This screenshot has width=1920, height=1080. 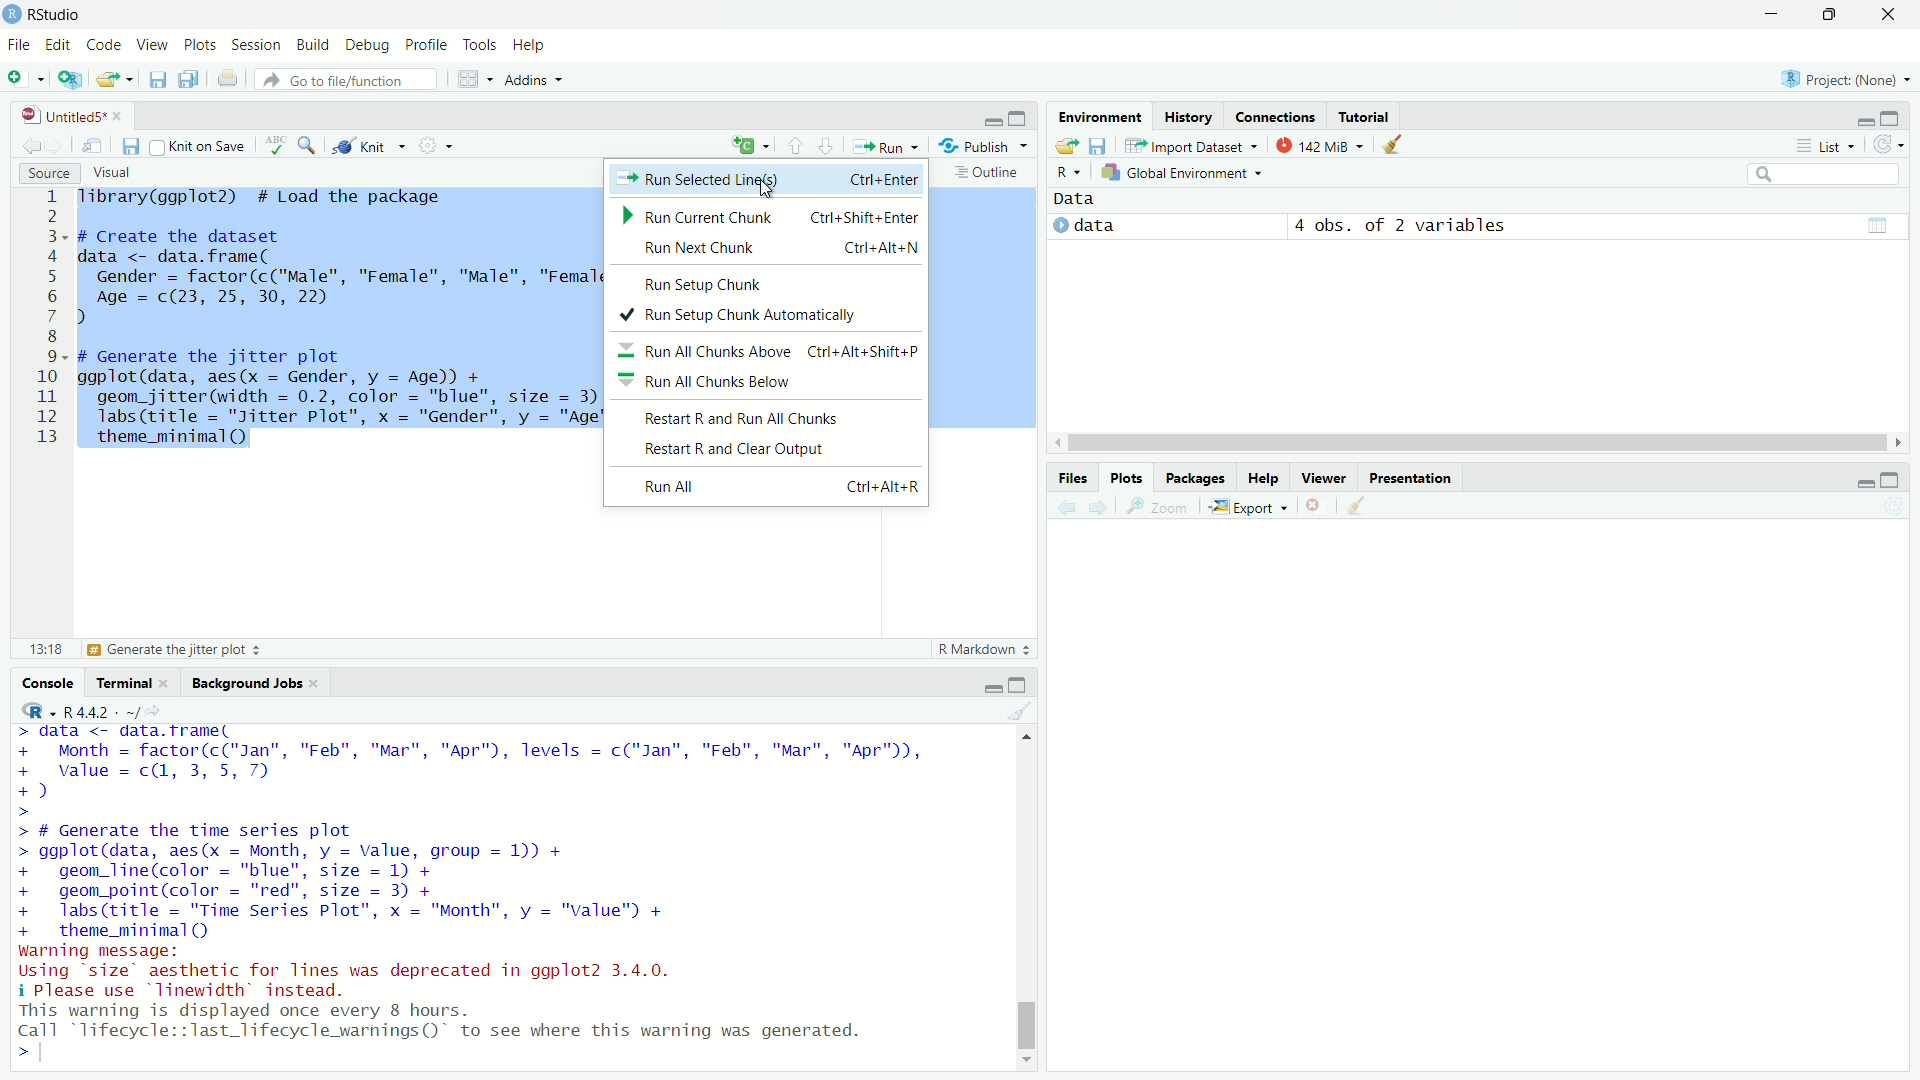 What do you see at coordinates (1101, 508) in the screenshot?
I see `next plot` at bounding box center [1101, 508].